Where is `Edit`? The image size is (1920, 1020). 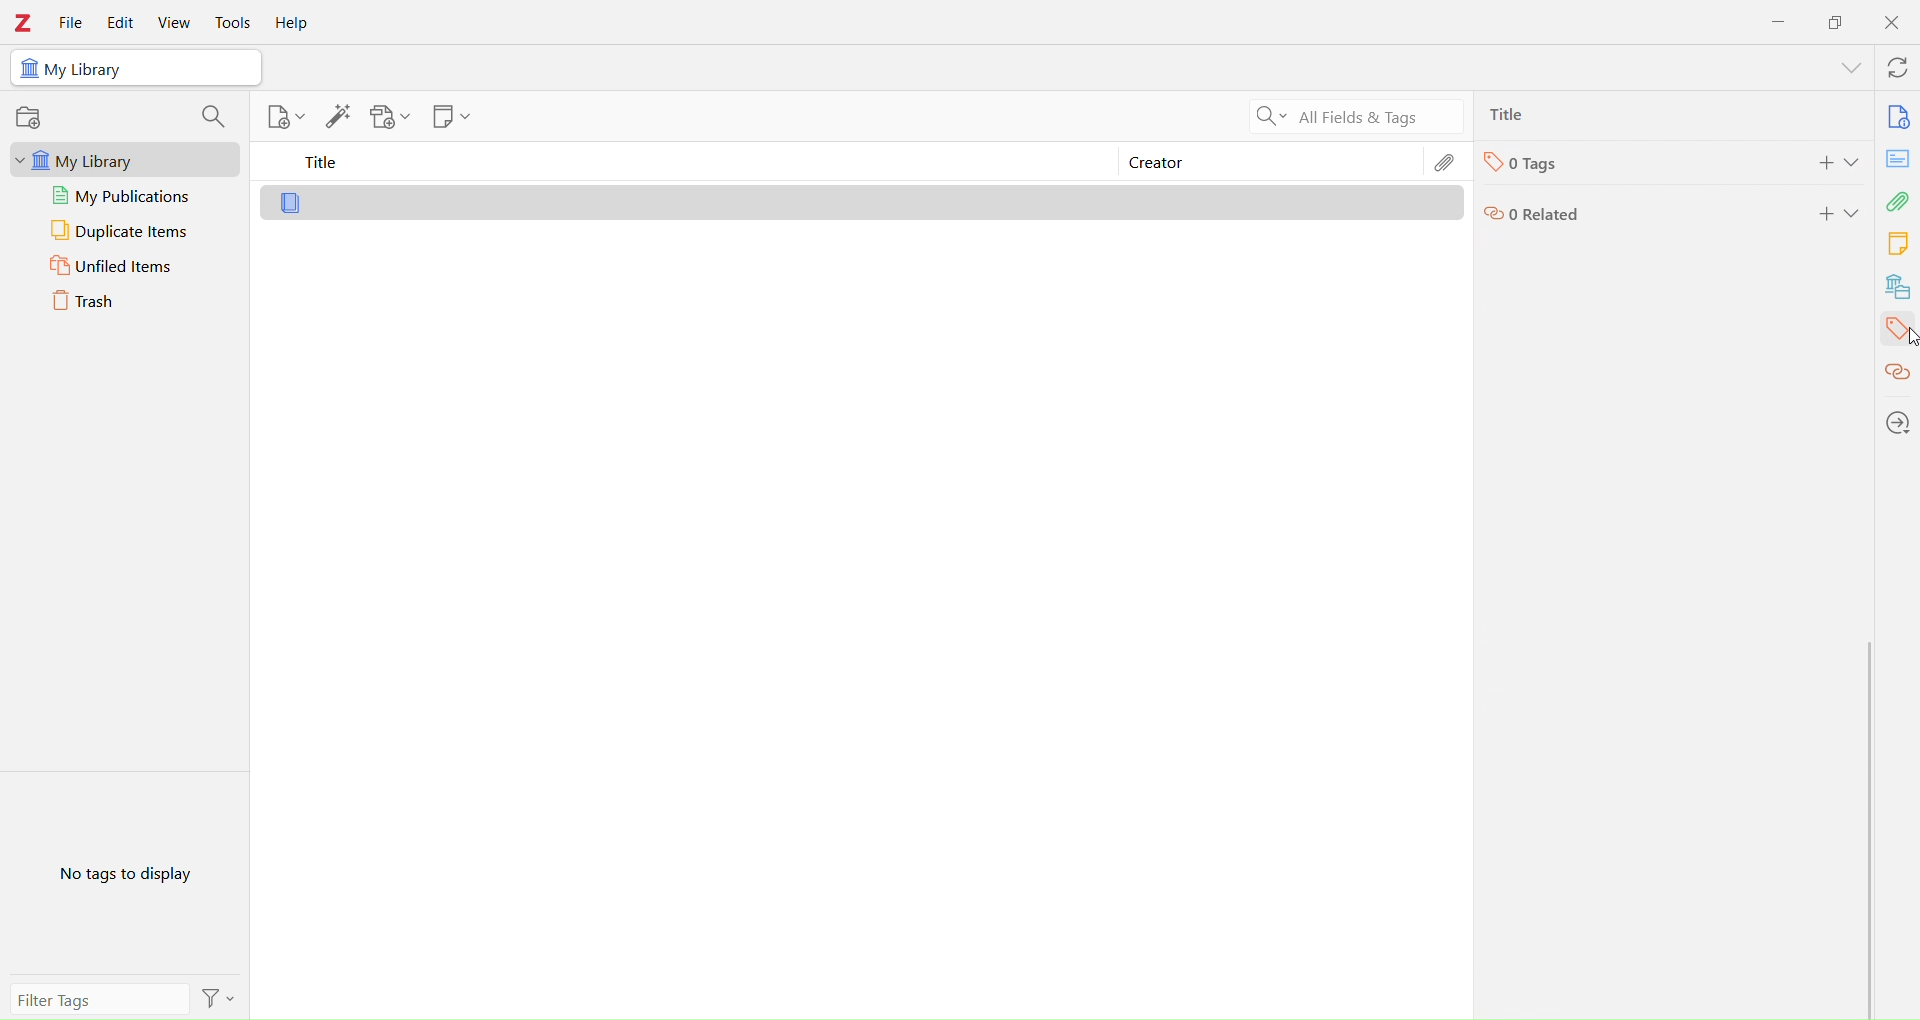
Edit is located at coordinates (1448, 163).